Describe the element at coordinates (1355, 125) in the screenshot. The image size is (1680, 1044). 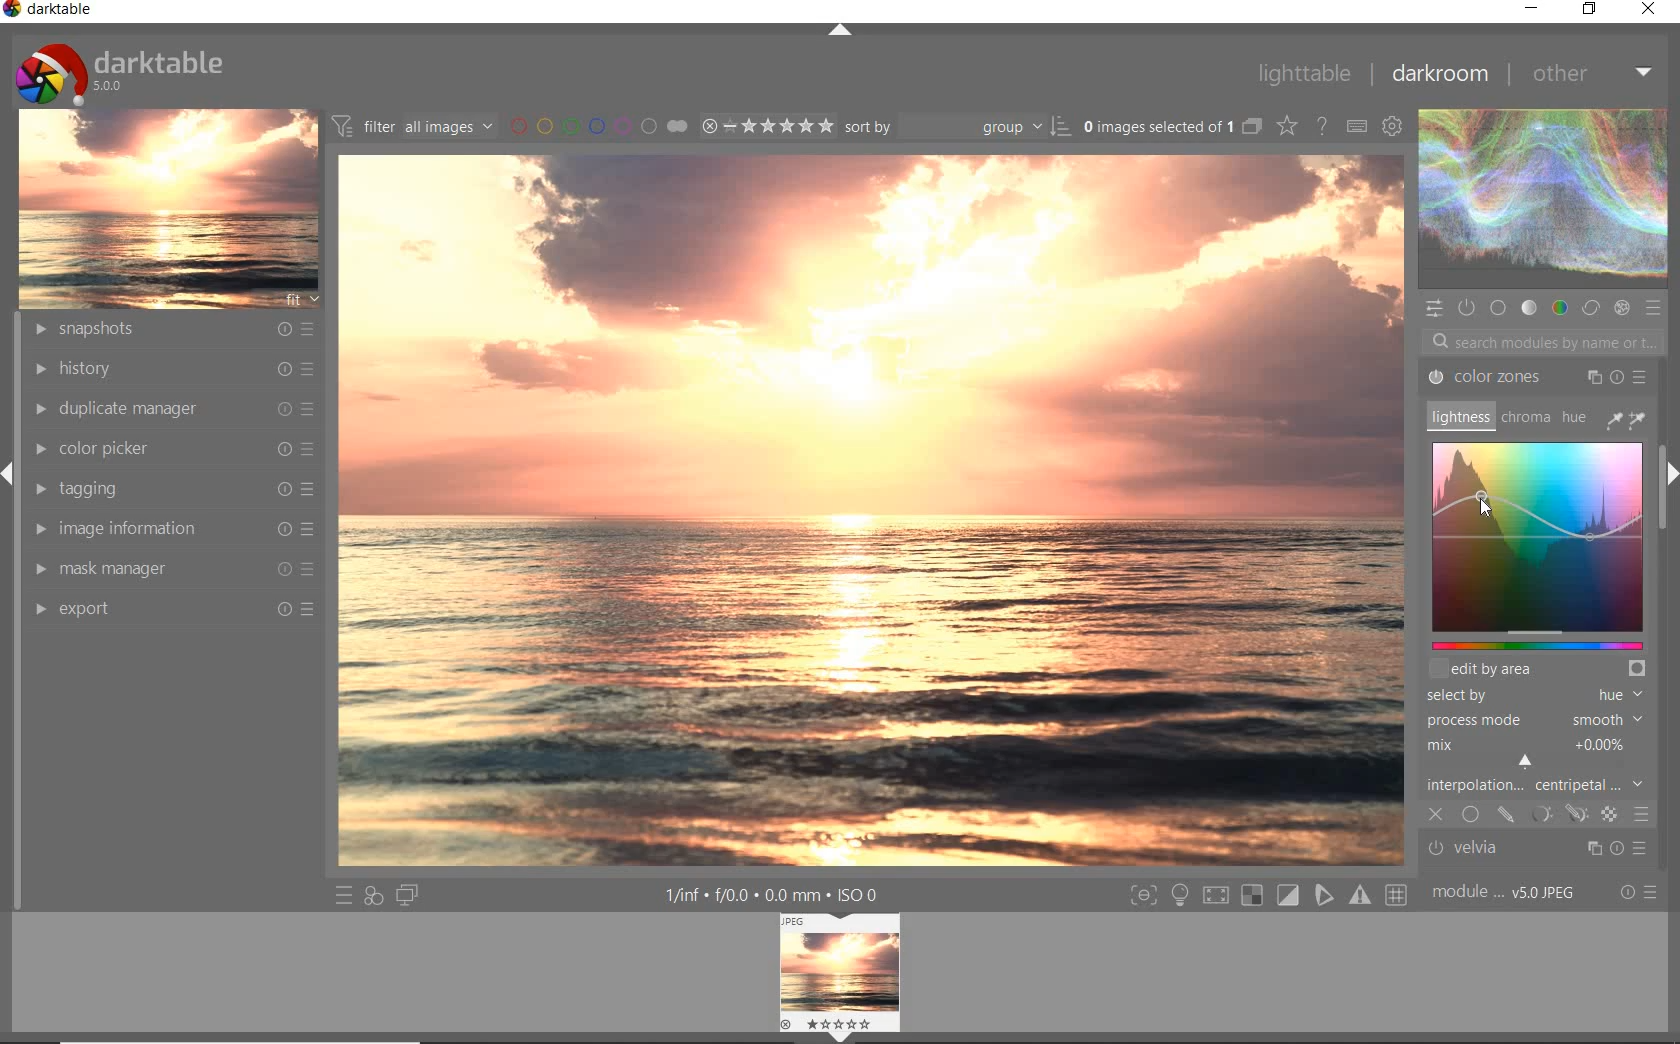
I see `define keyboard shortcut` at that location.